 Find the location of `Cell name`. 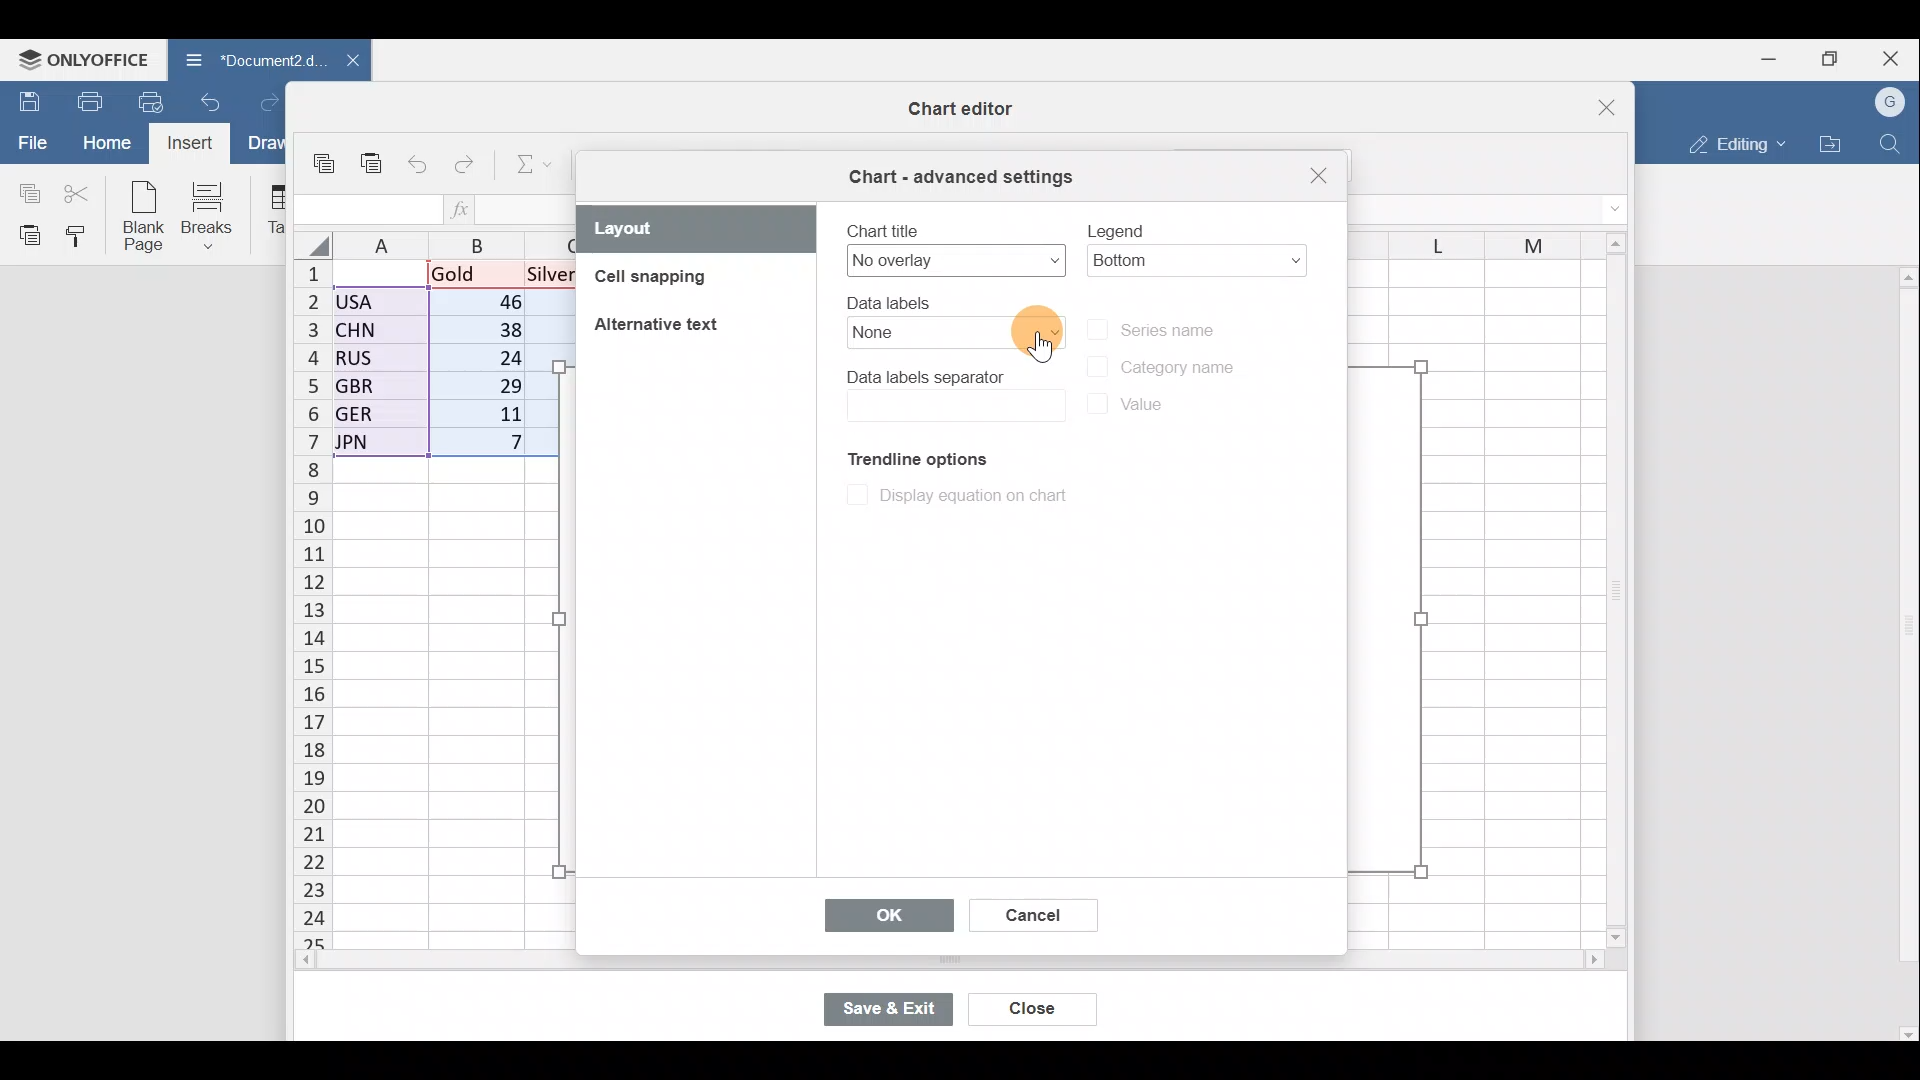

Cell name is located at coordinates (370, 210).